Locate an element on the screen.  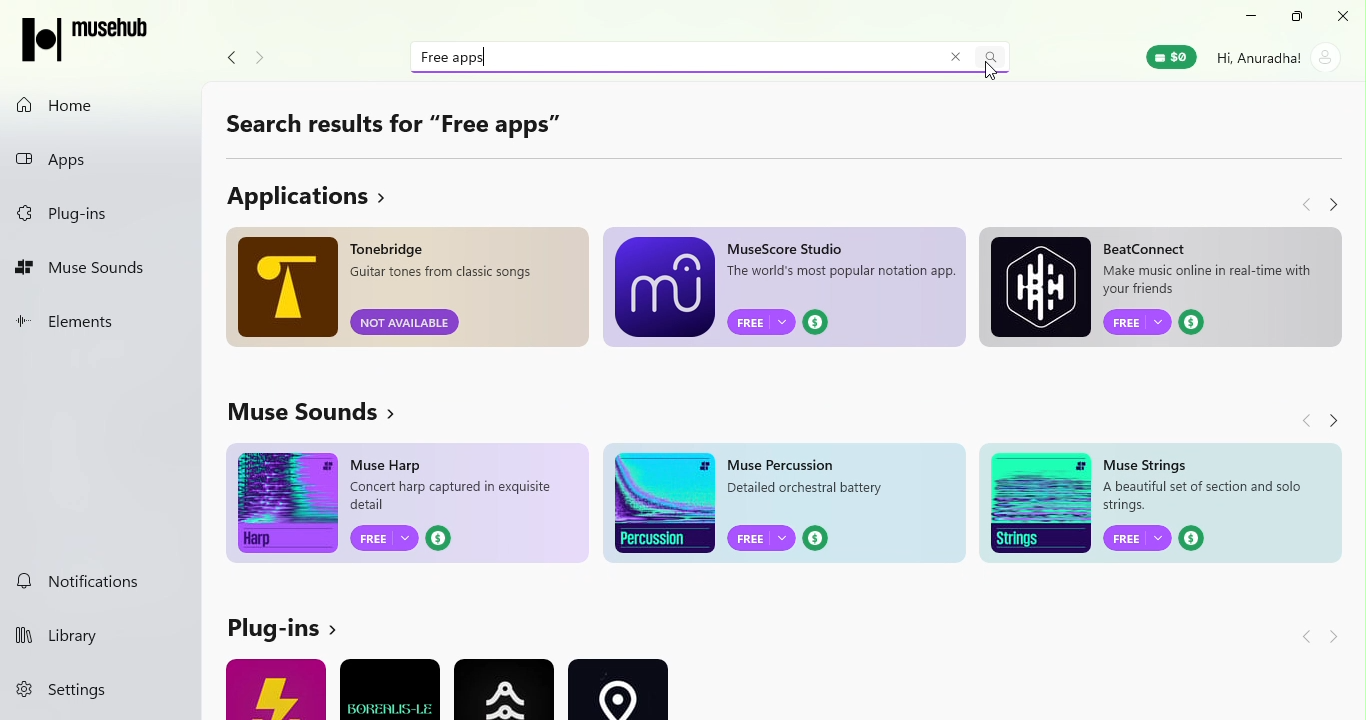
Notifications is located at coordinates (89, 579).